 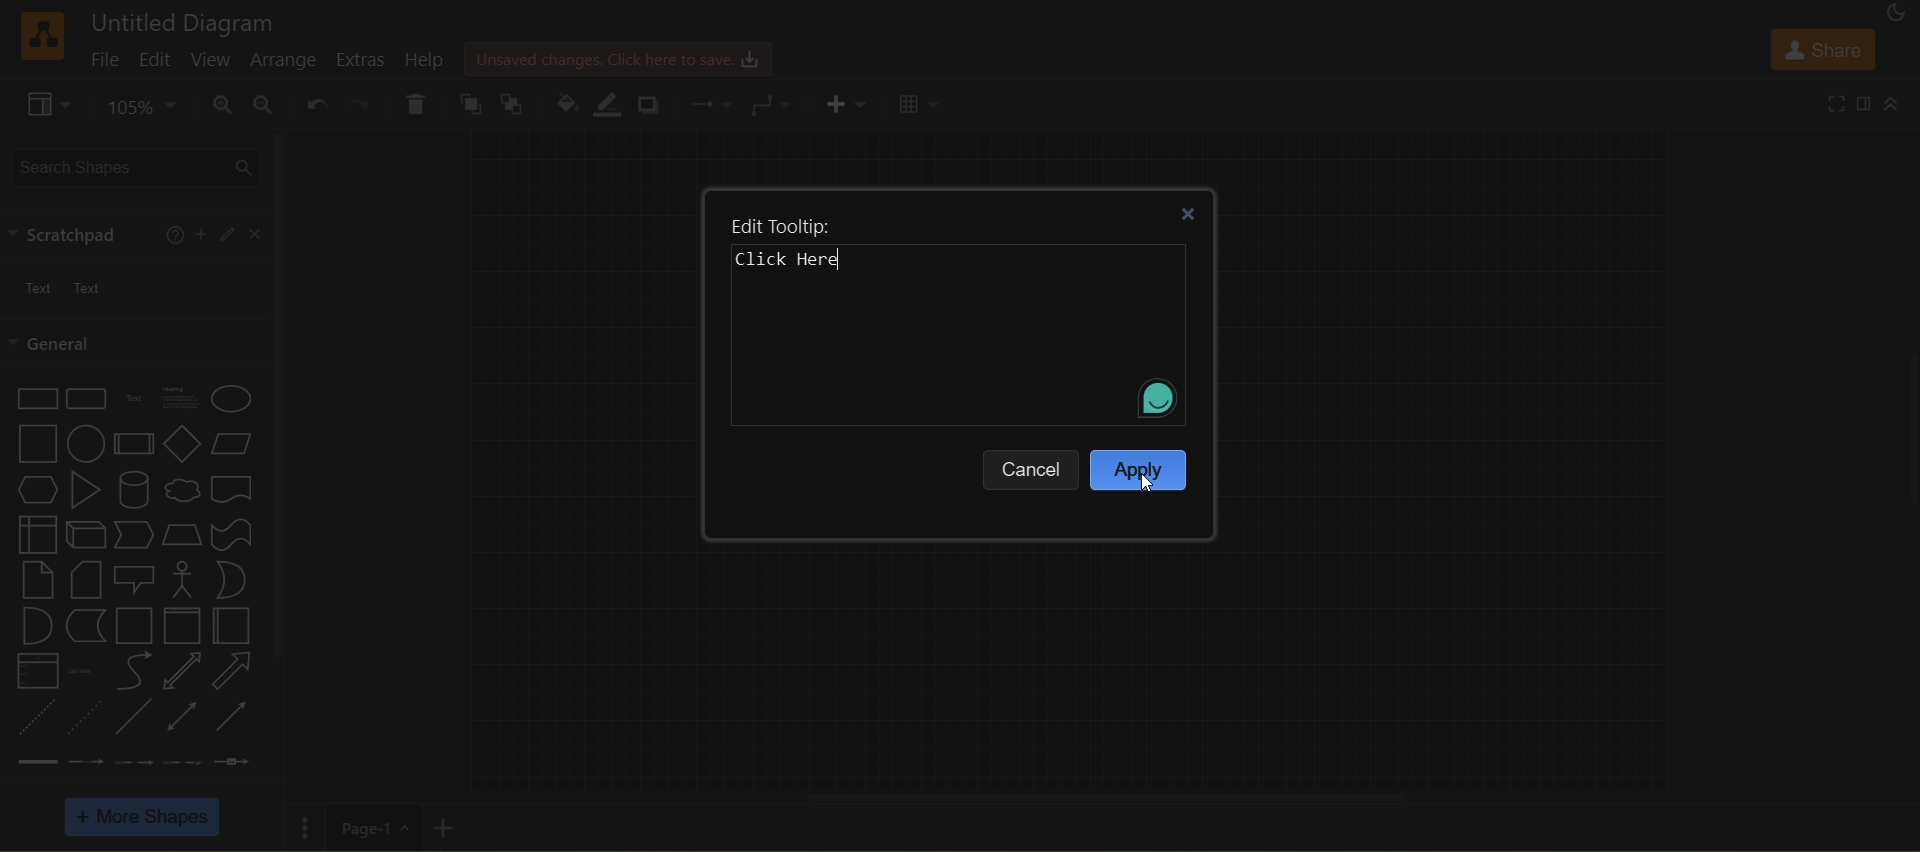 I want to click on edit, so click(x=225, y=236).